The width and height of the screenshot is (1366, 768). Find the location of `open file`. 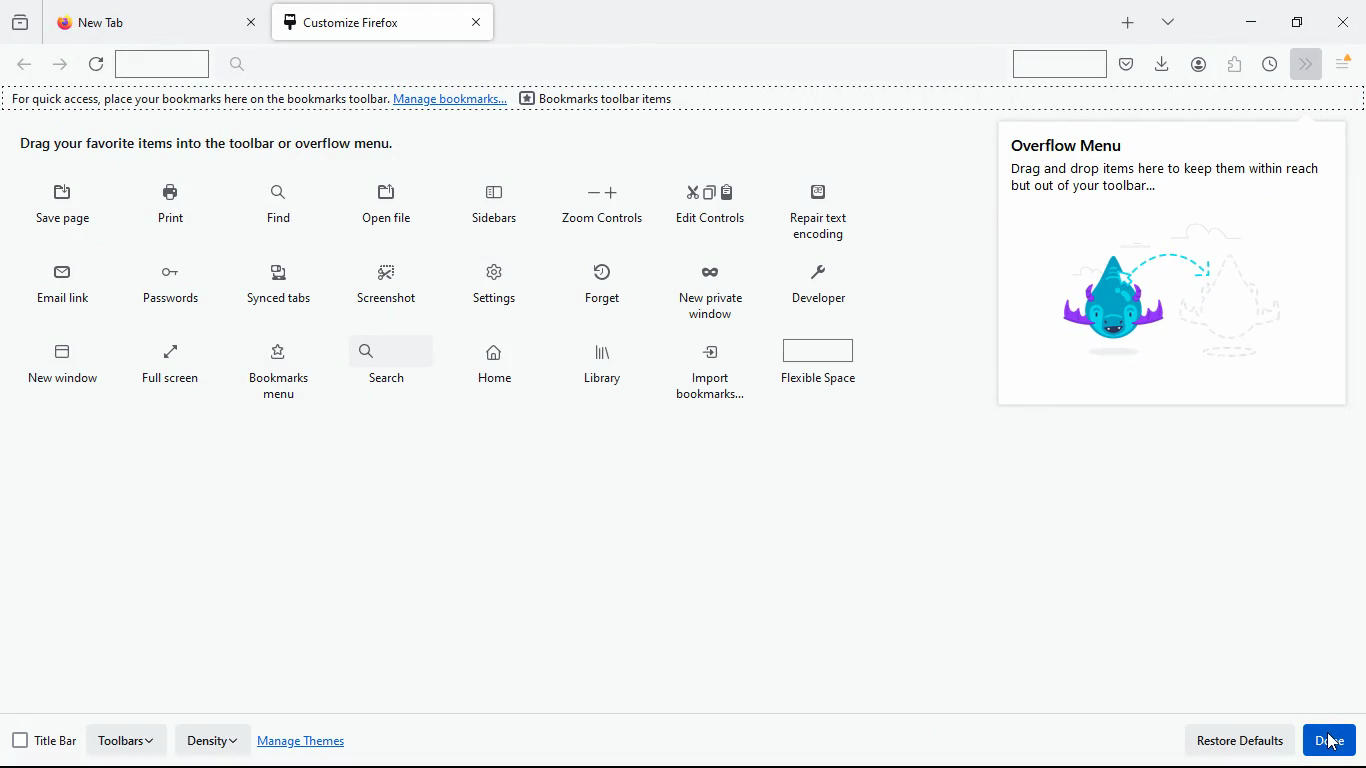

open file is located at coordinates (493, 208).